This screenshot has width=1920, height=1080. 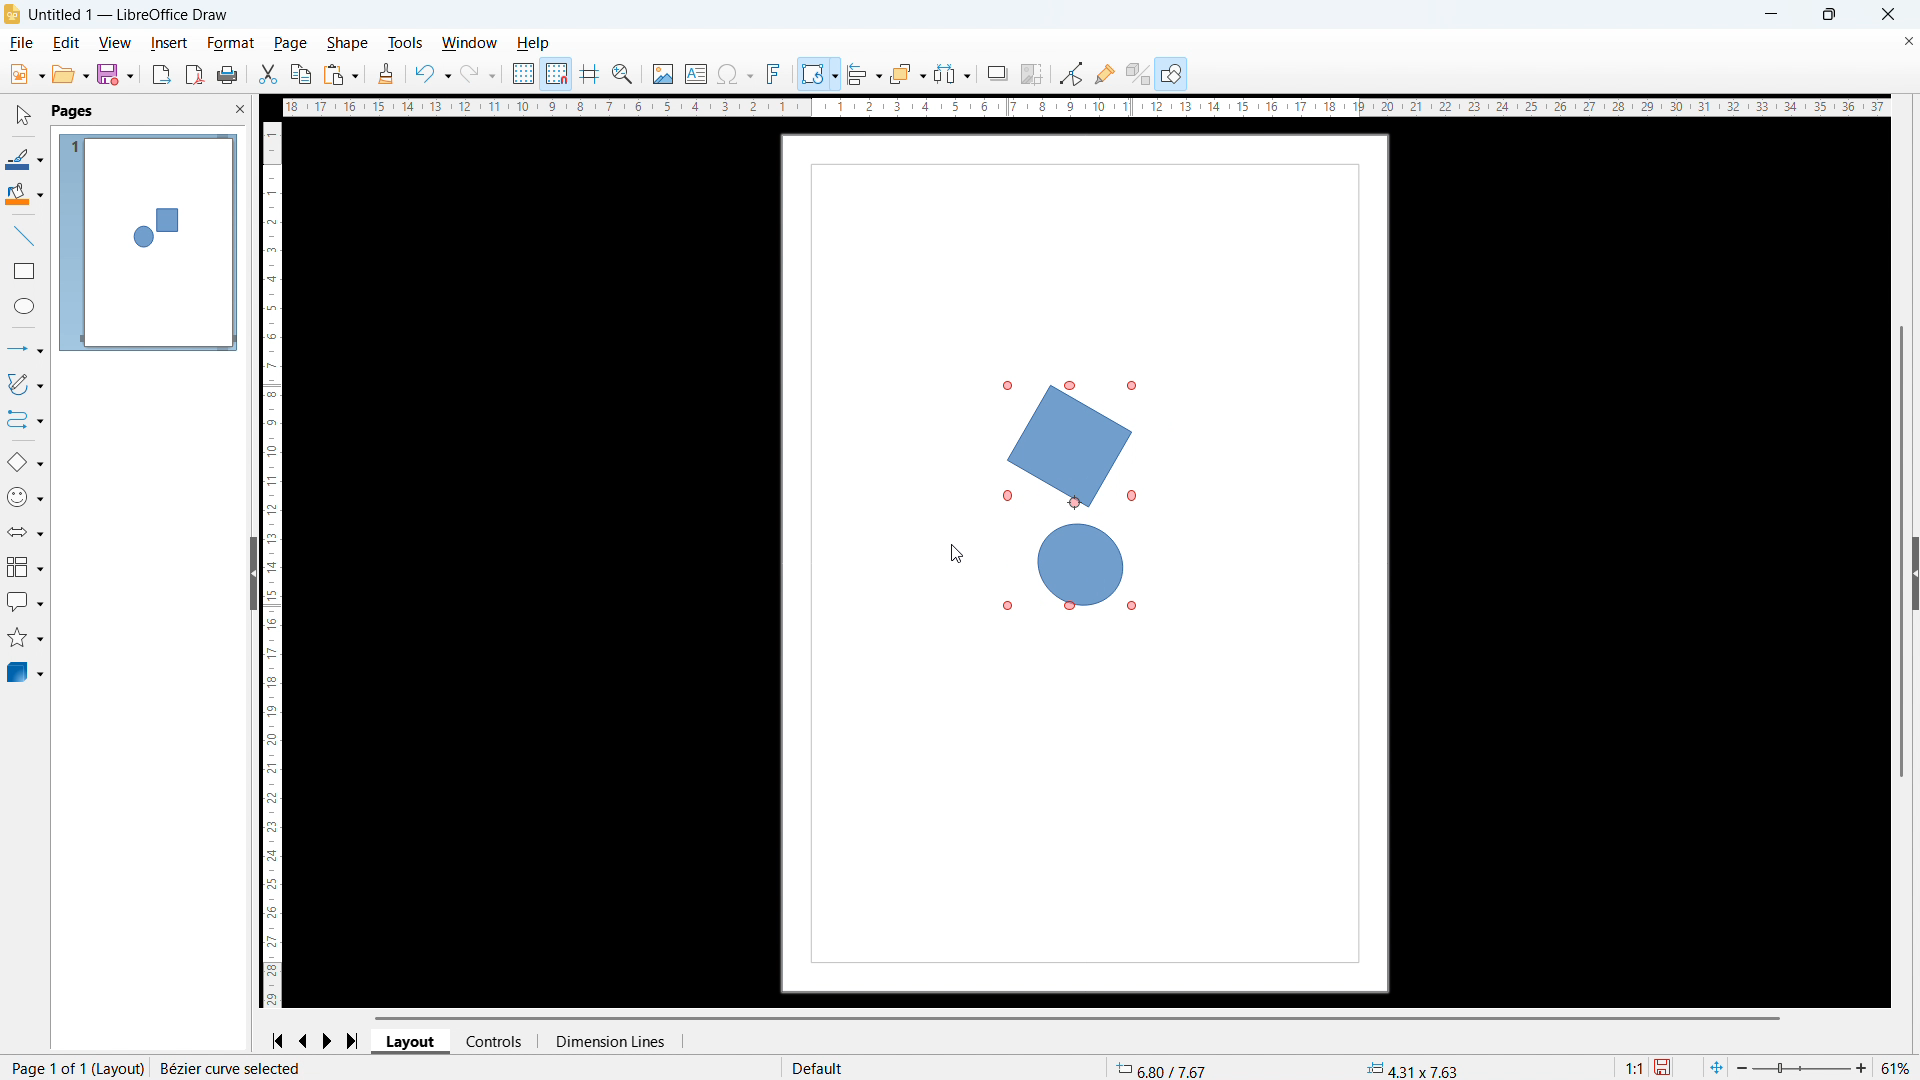 I want to click on Sidebar, so click(x=1908, y=572).